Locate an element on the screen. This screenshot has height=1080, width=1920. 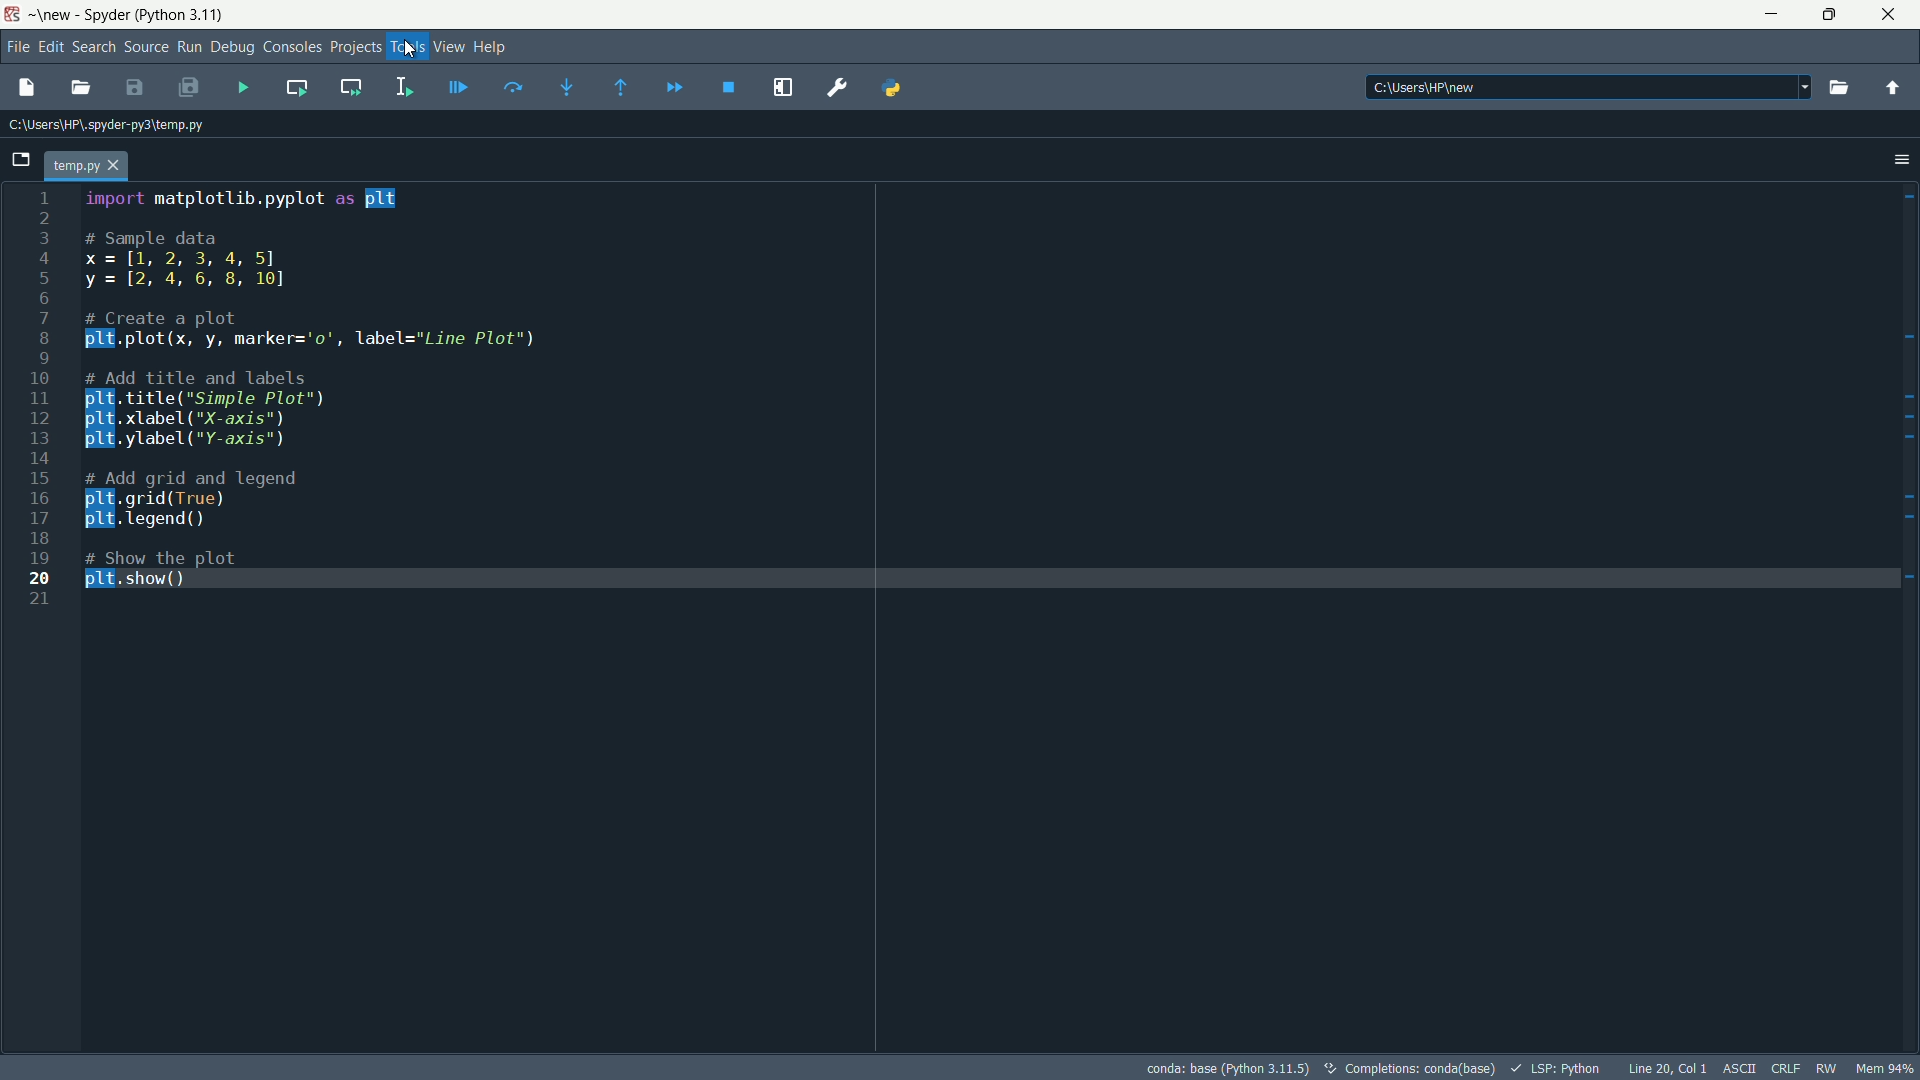
cursor is located at coordinates (410, 48).